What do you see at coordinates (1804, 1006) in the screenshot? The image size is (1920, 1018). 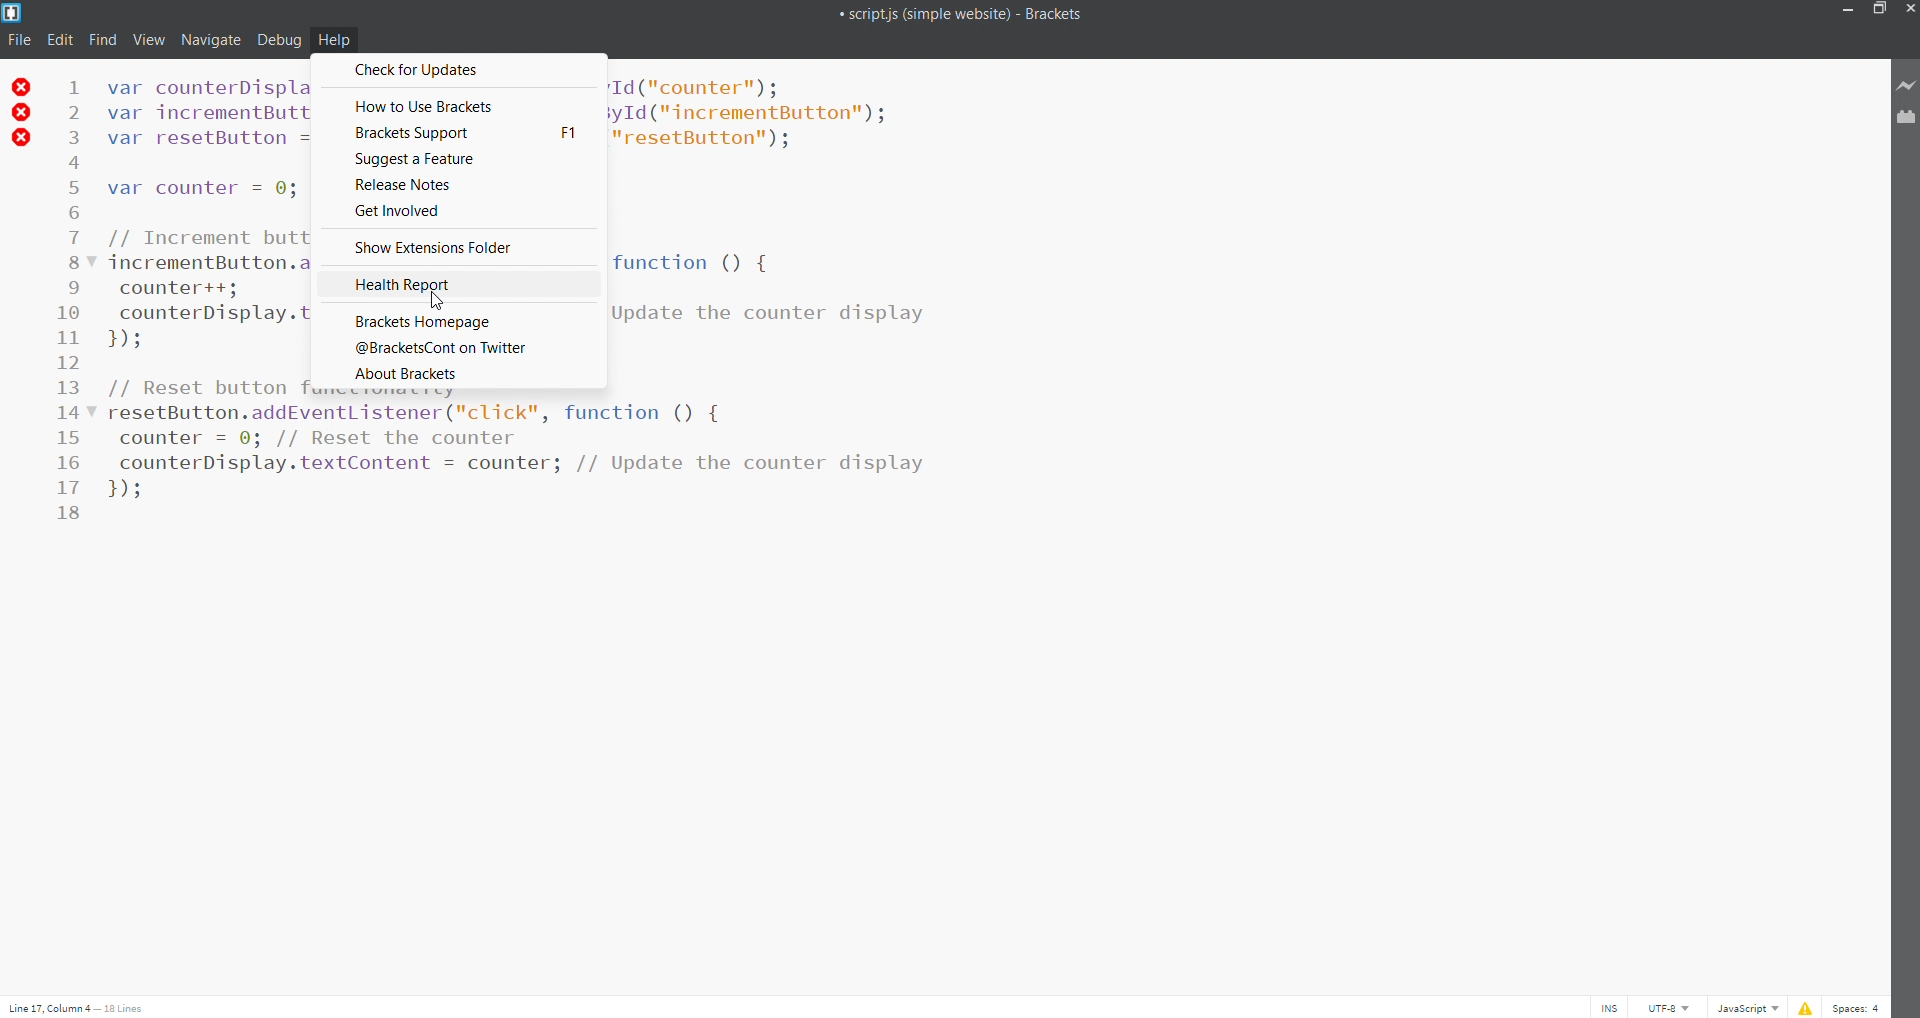 I see `show errors` at bounding box center [1804, 1006].